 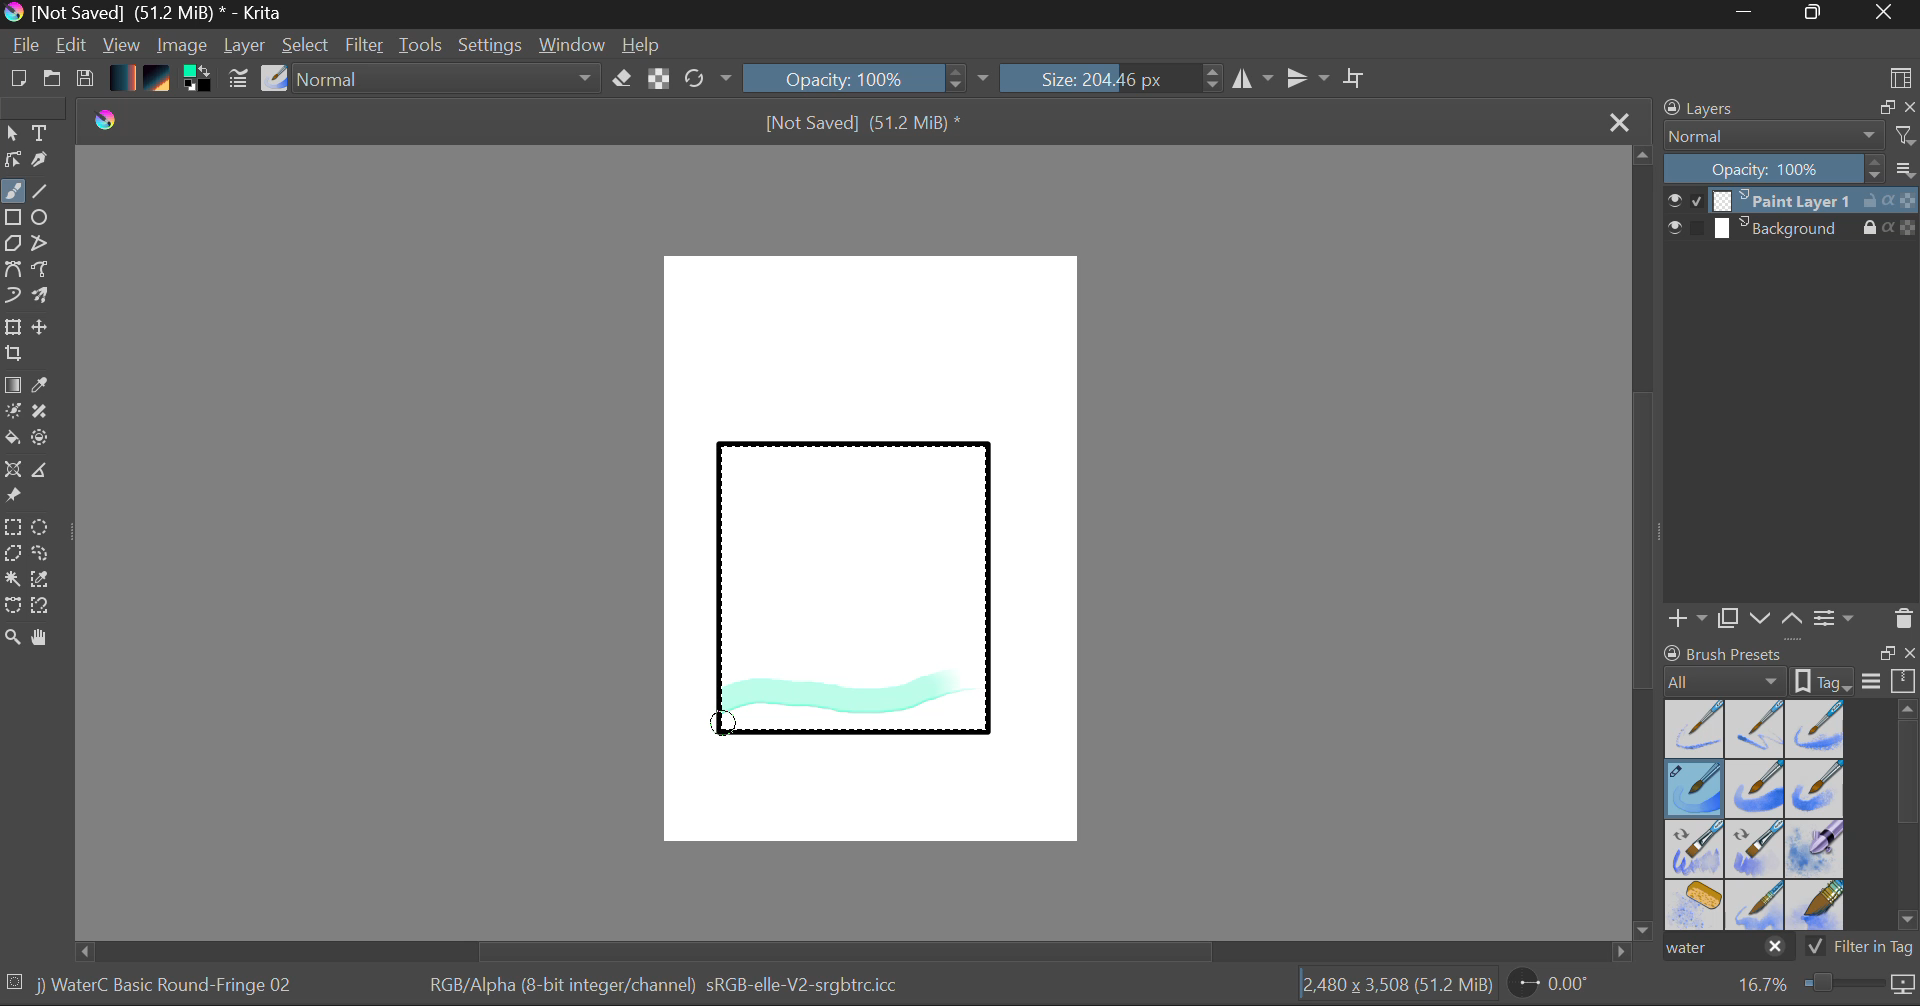 I want to click on Select Brush Preset, so click(x=275, y=79).